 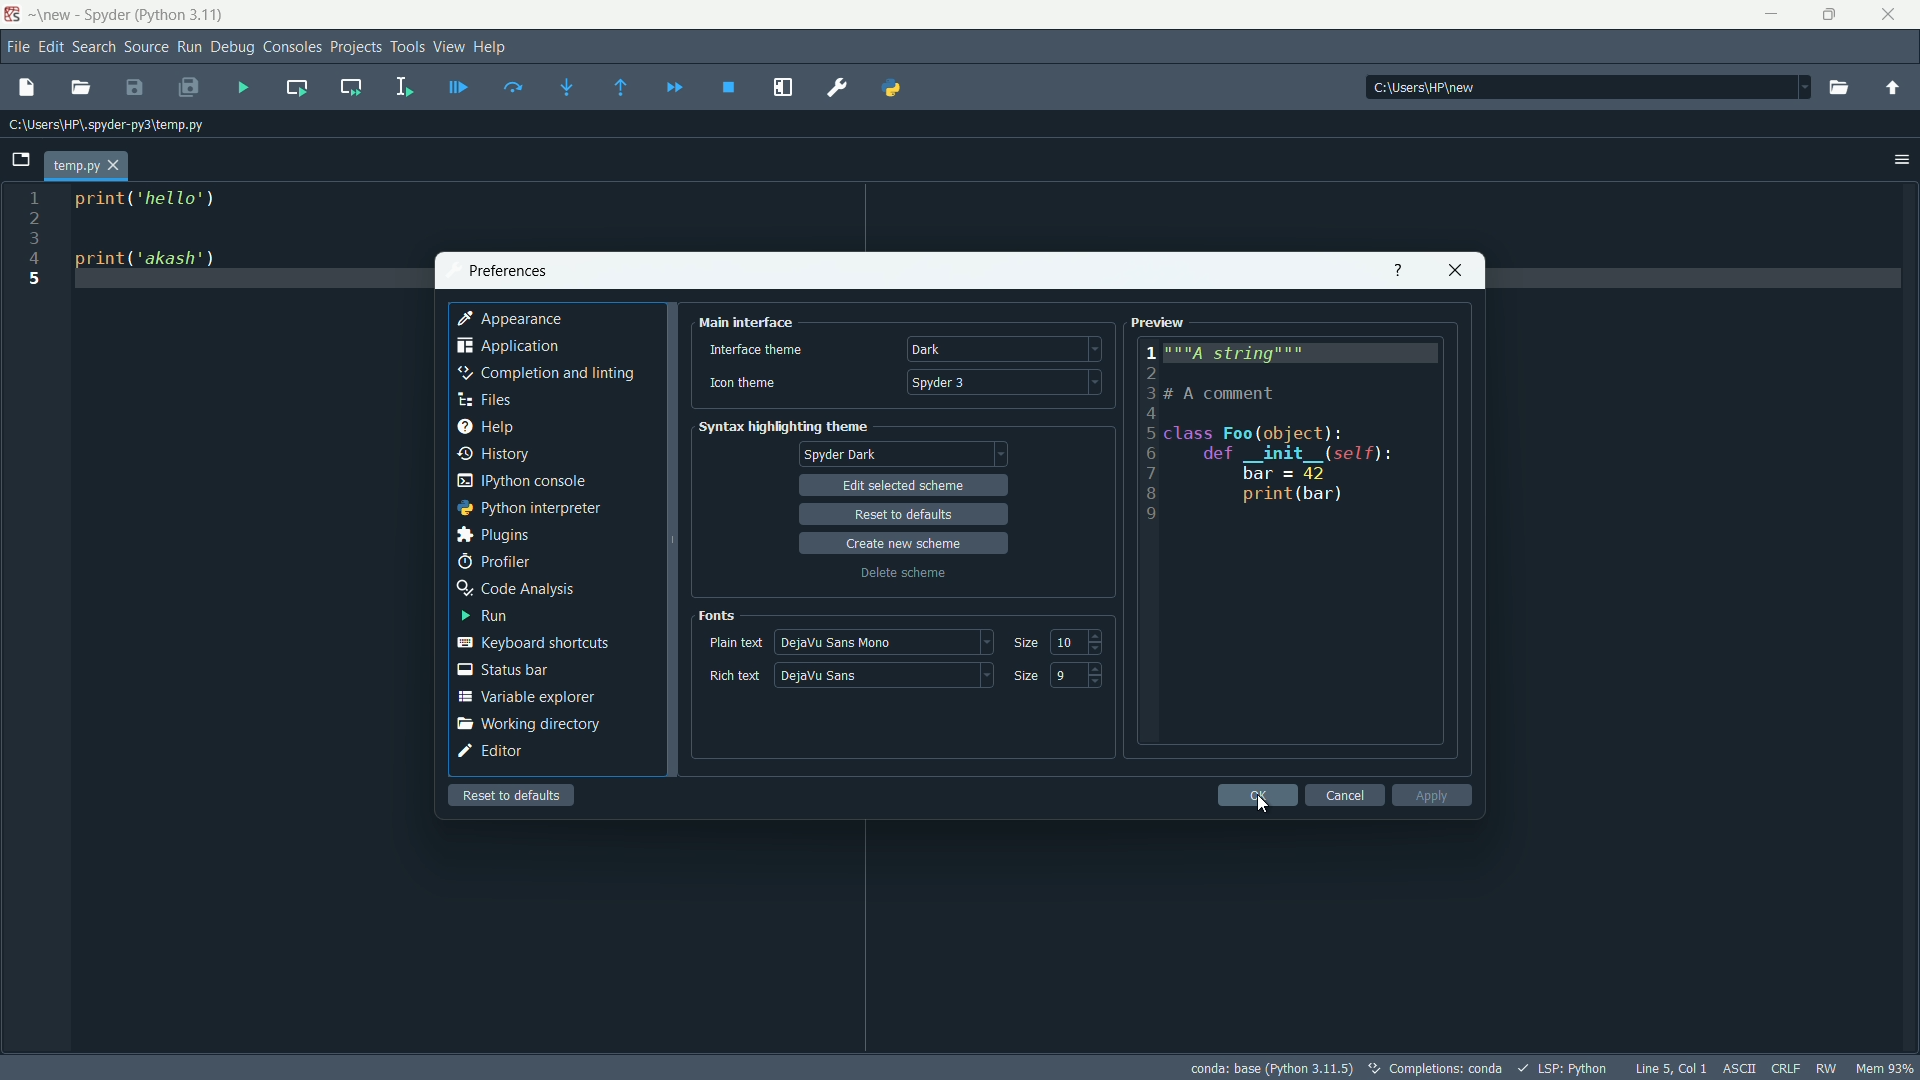 What do you see at coordinates (1563, 1067) in the screenshot?
I see `LSP:Python` at bounding box center [1563, 1067].